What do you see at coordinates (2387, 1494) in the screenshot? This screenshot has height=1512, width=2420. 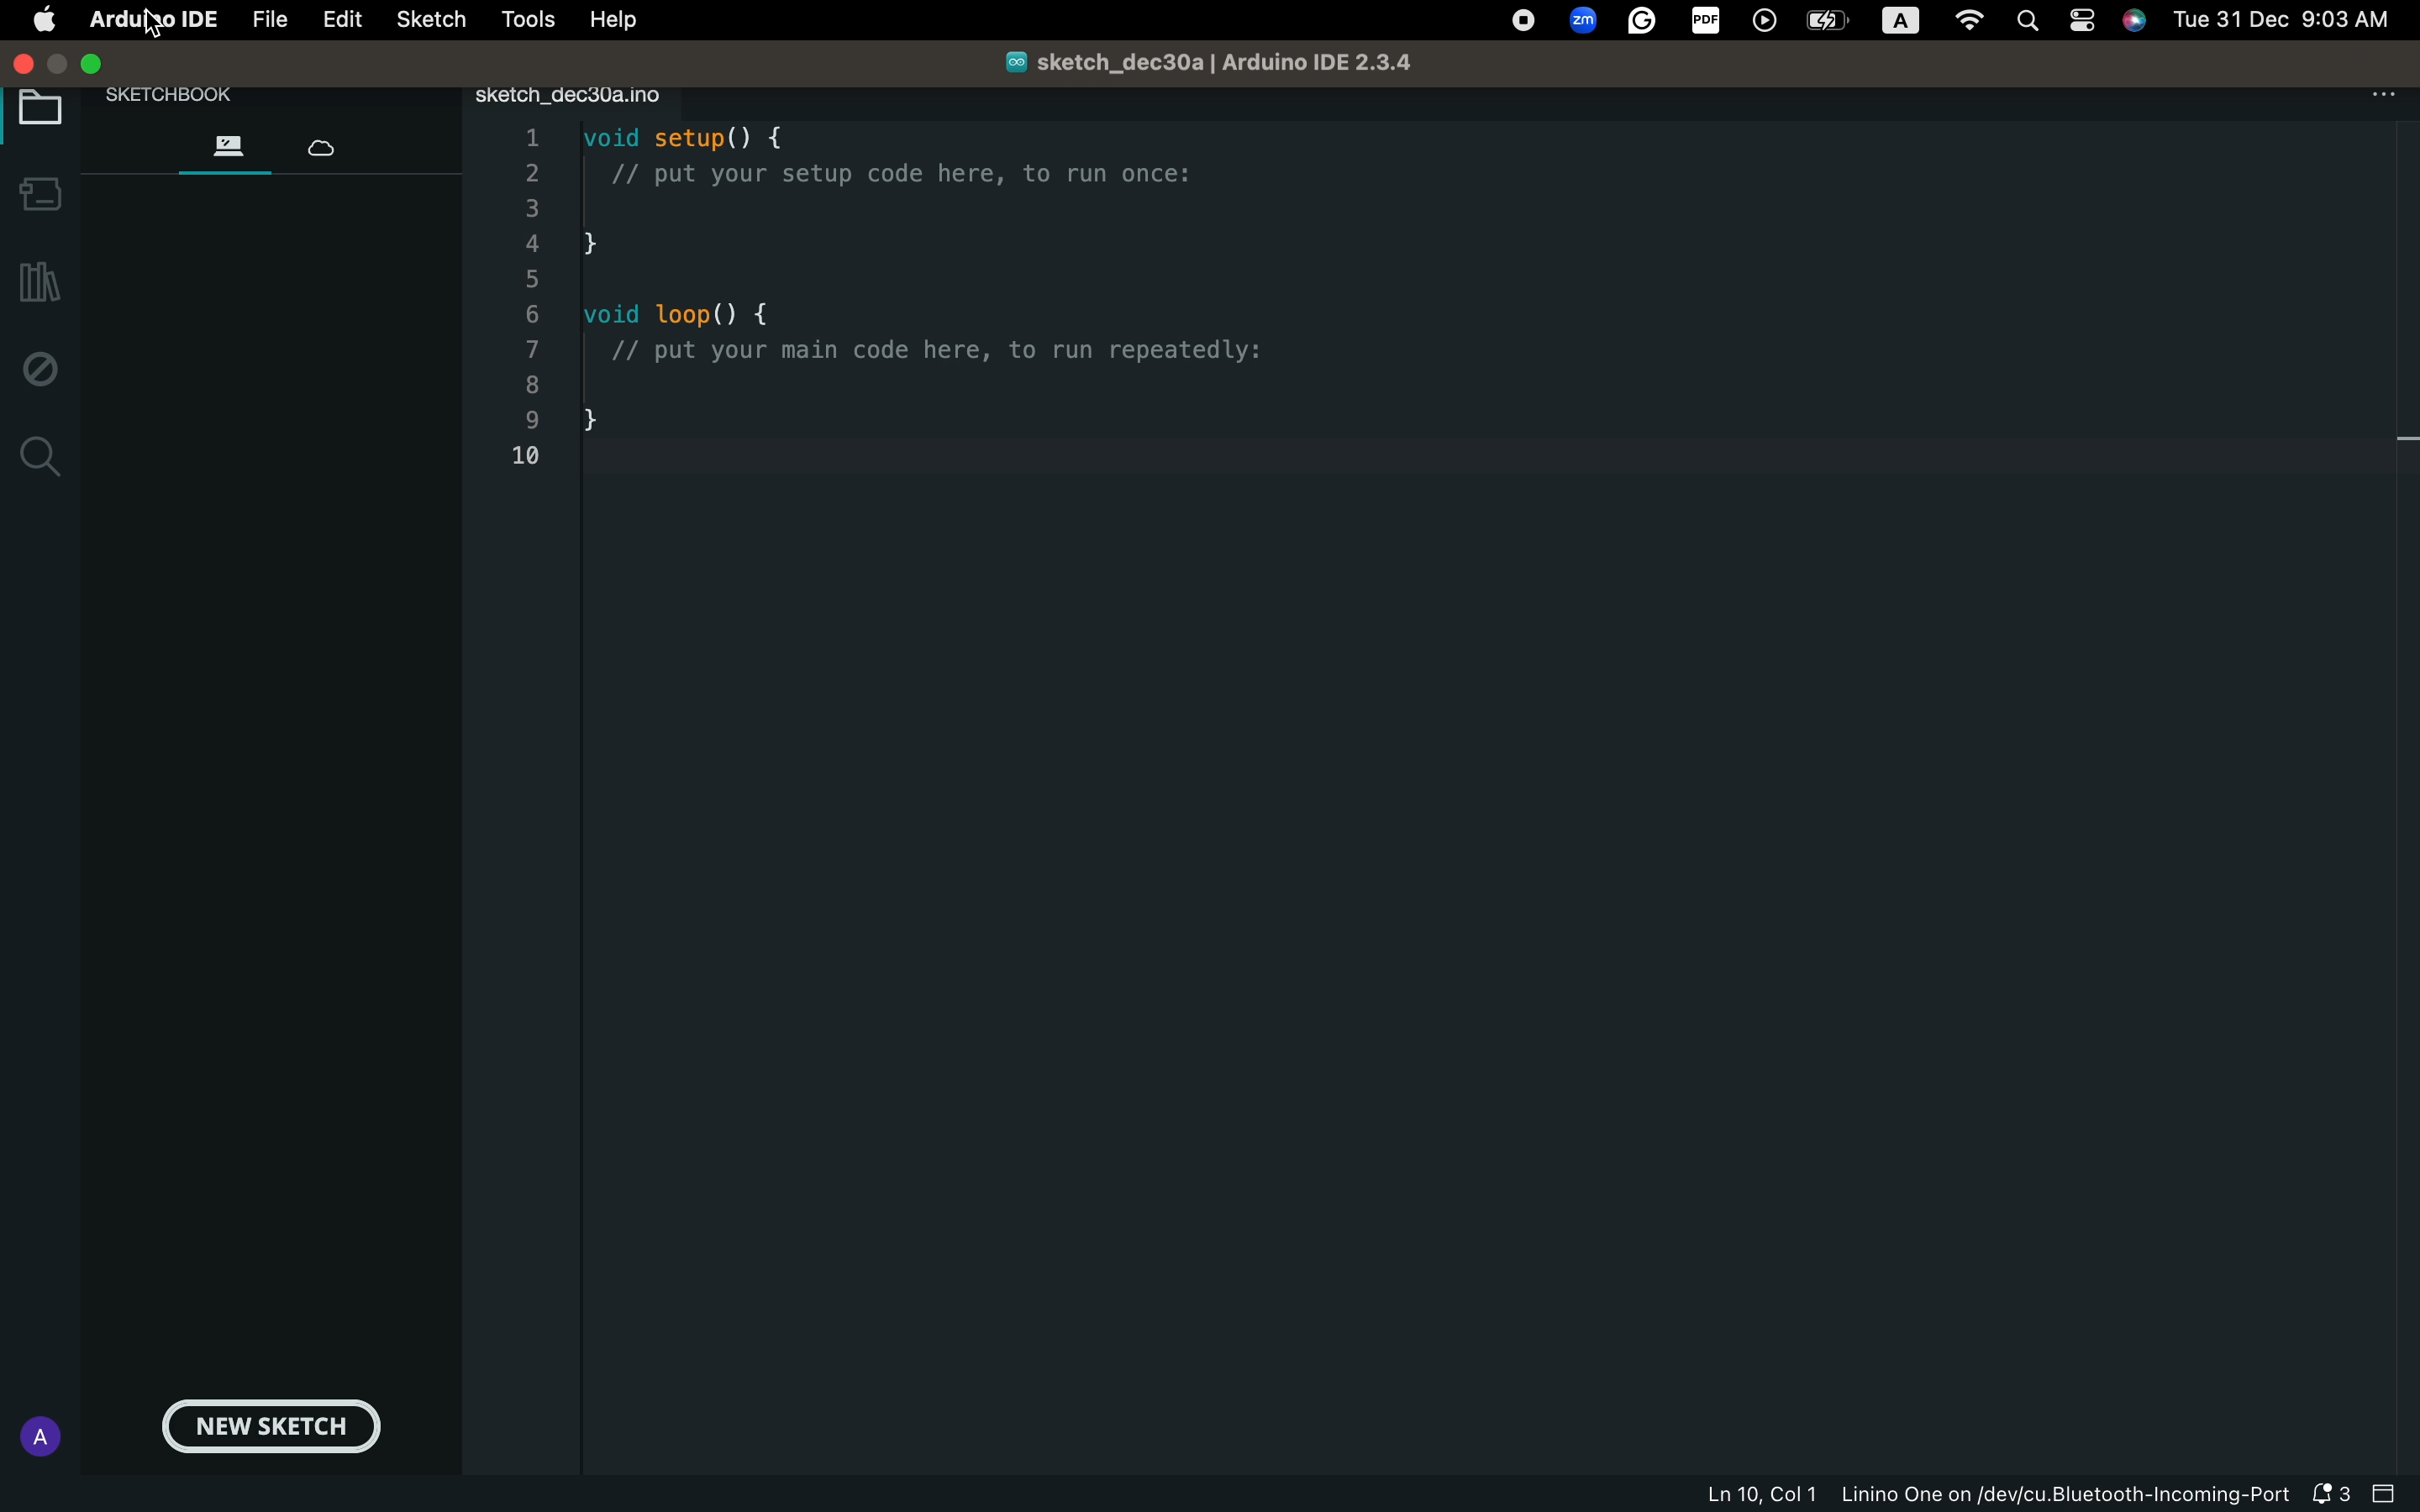 I see `close bar` at bounding box center [2387, 1494].